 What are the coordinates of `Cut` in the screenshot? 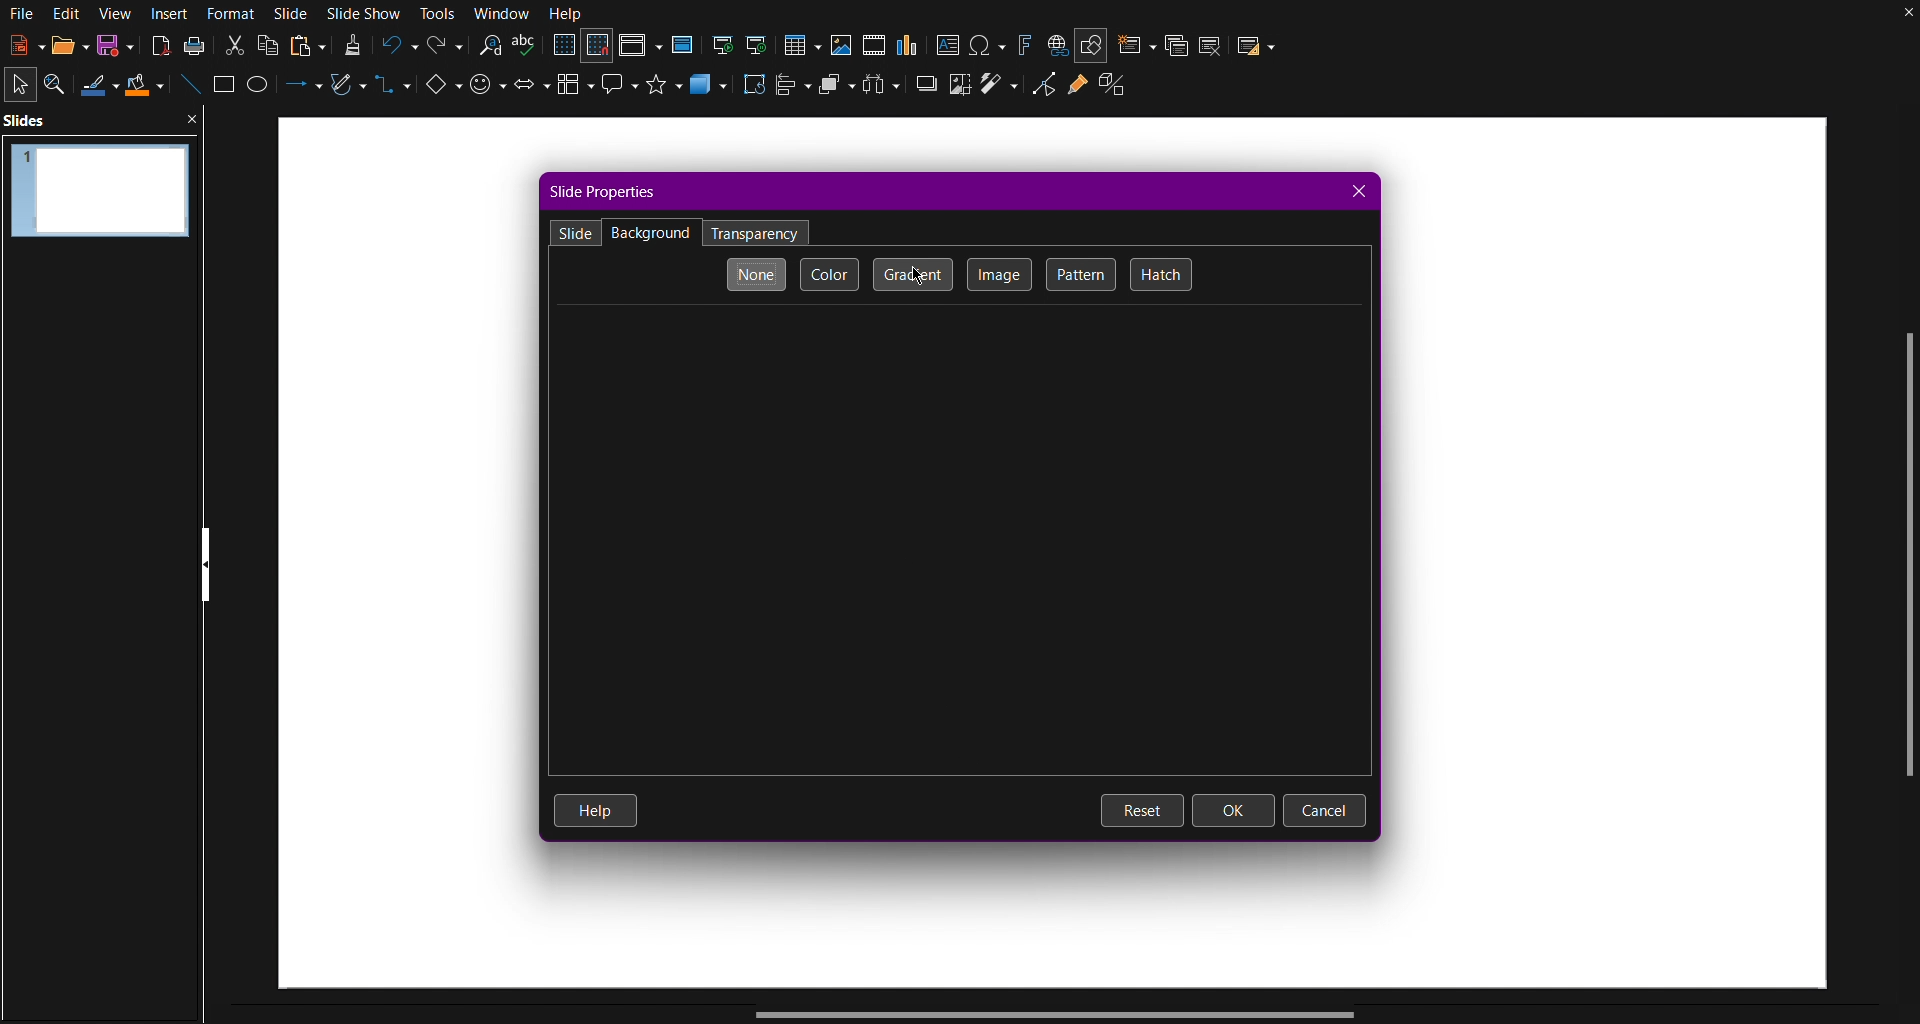 It's located at (232, 44).